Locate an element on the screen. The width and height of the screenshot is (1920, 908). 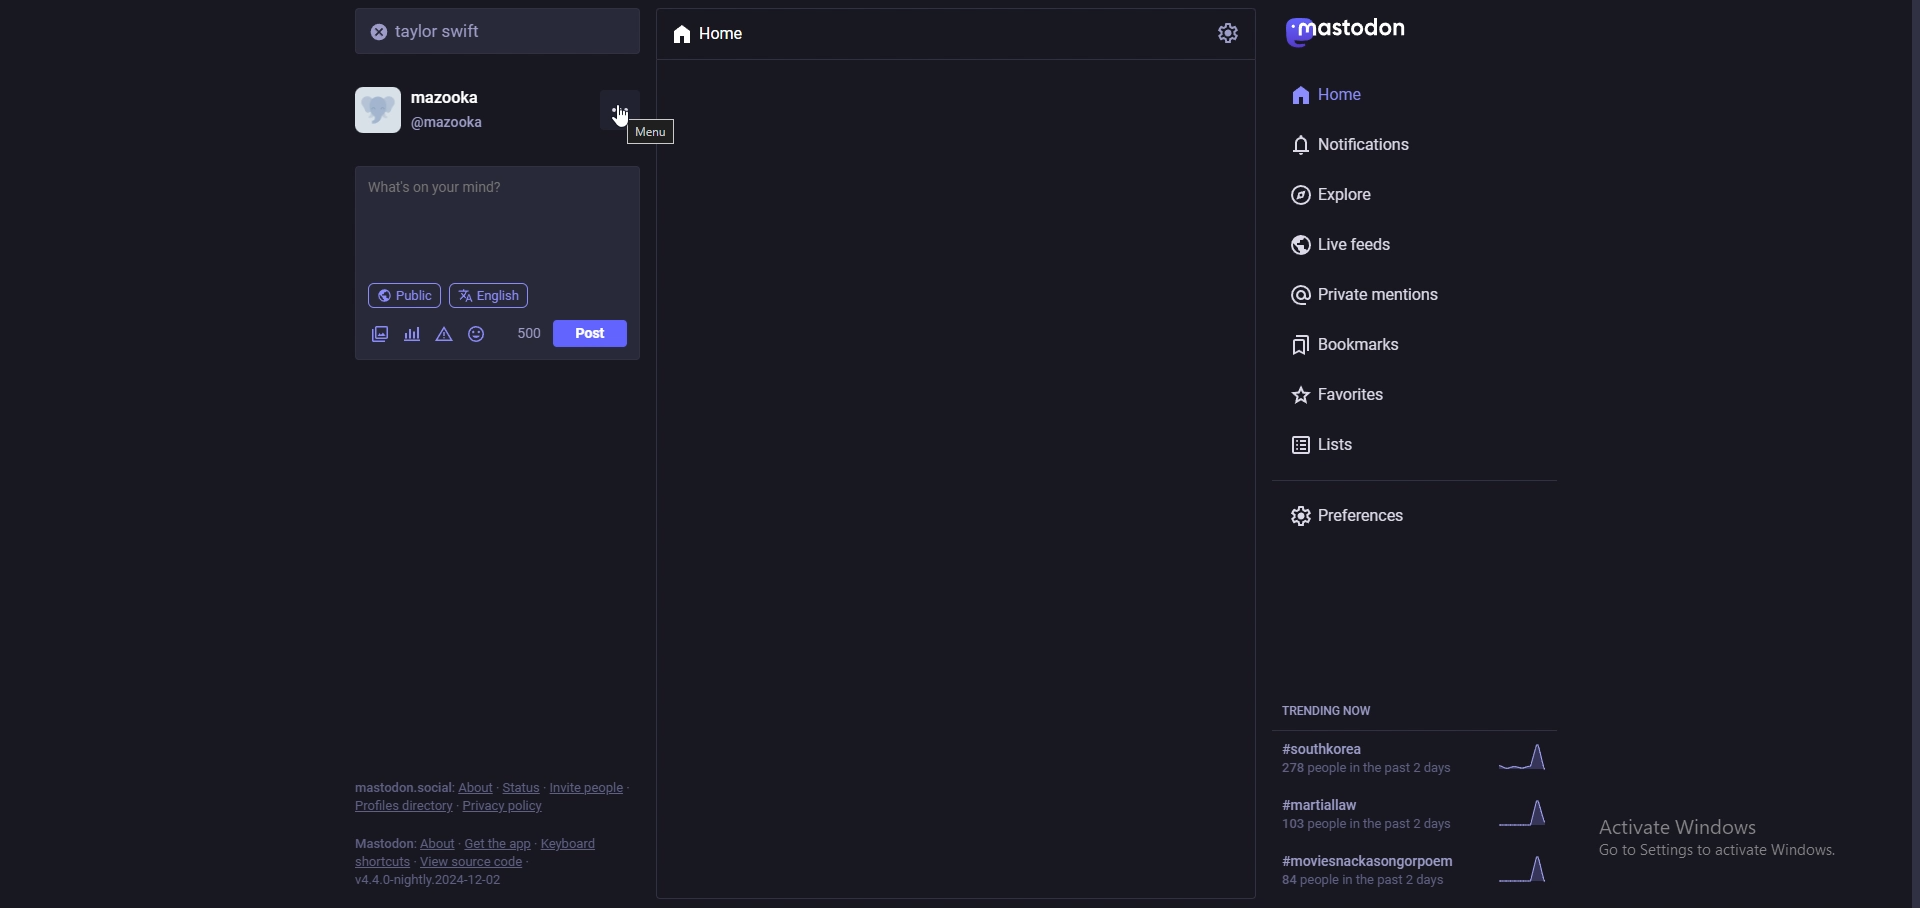
more options is located at coordinates (618, 109).